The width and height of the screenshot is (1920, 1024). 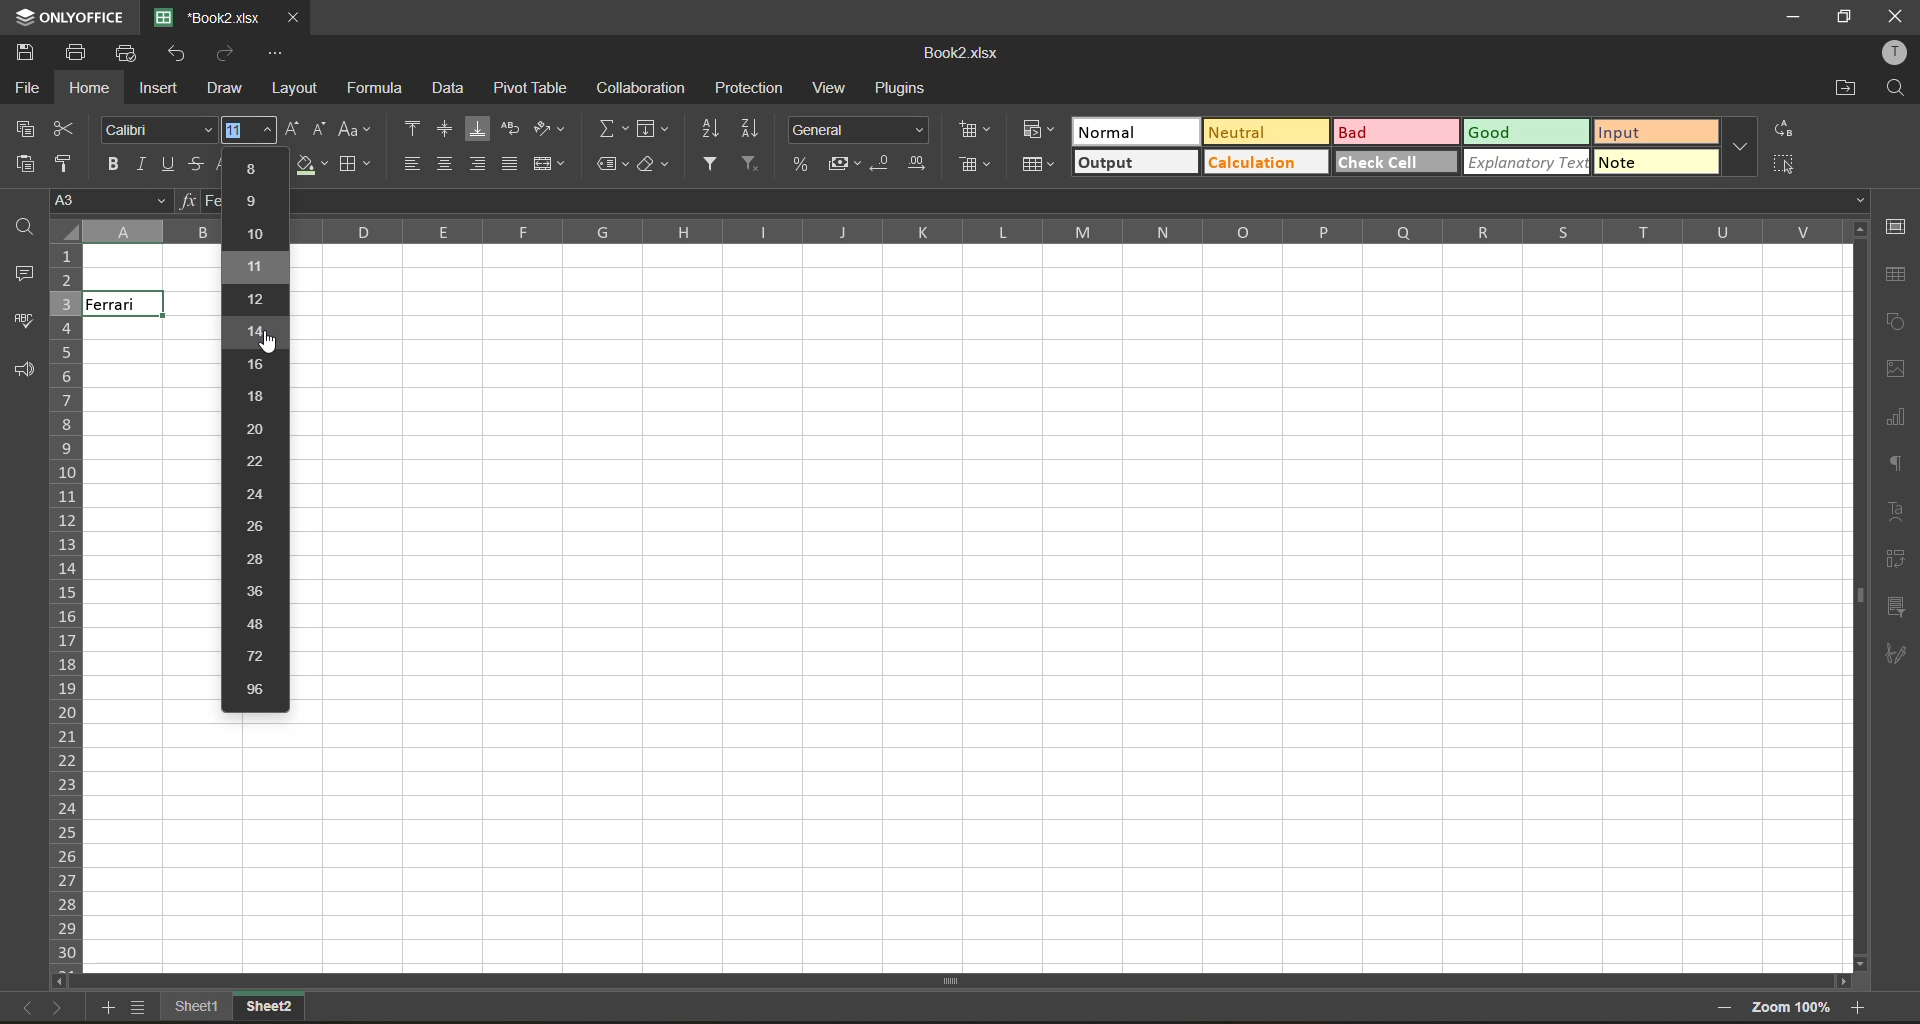 What do you see at coordinates (1897, 420) in the screenshot?
I see `charts` at bounding box center [1897, 420].